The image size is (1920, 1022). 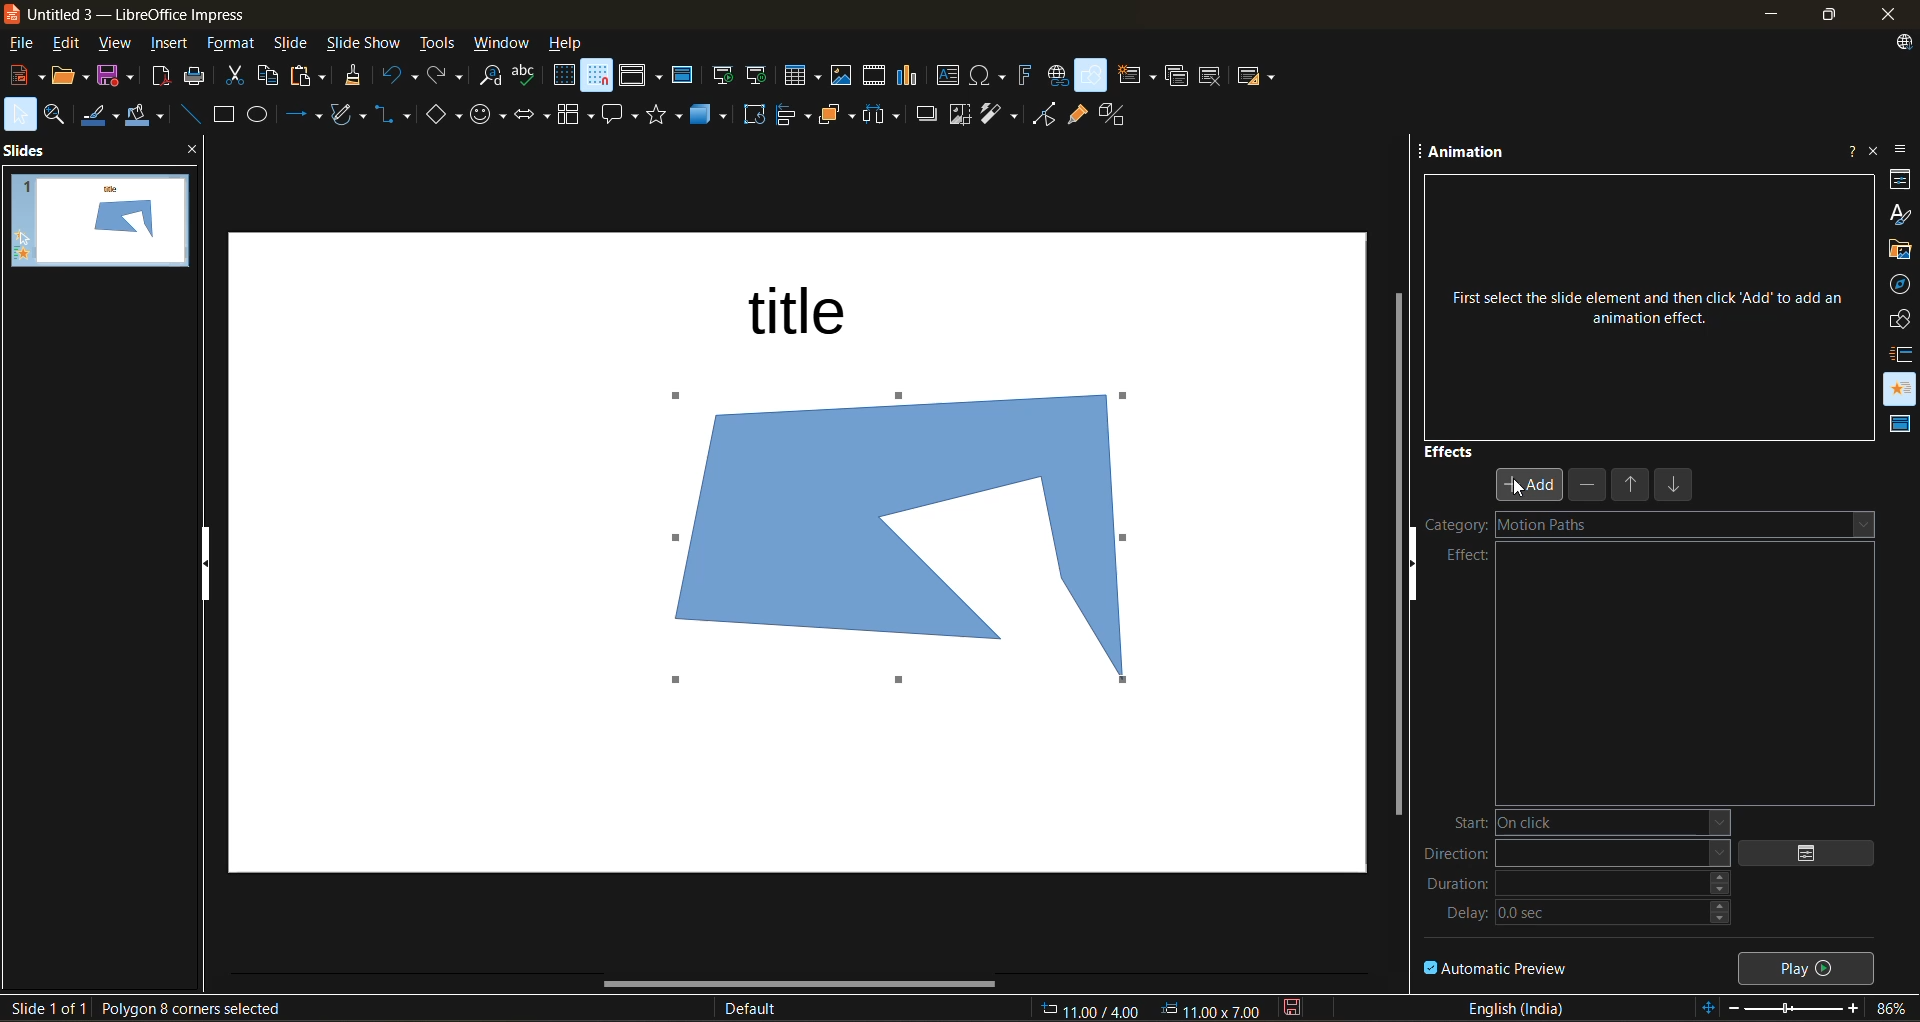 I want to click on shapes, so click(x=1897, y=316).